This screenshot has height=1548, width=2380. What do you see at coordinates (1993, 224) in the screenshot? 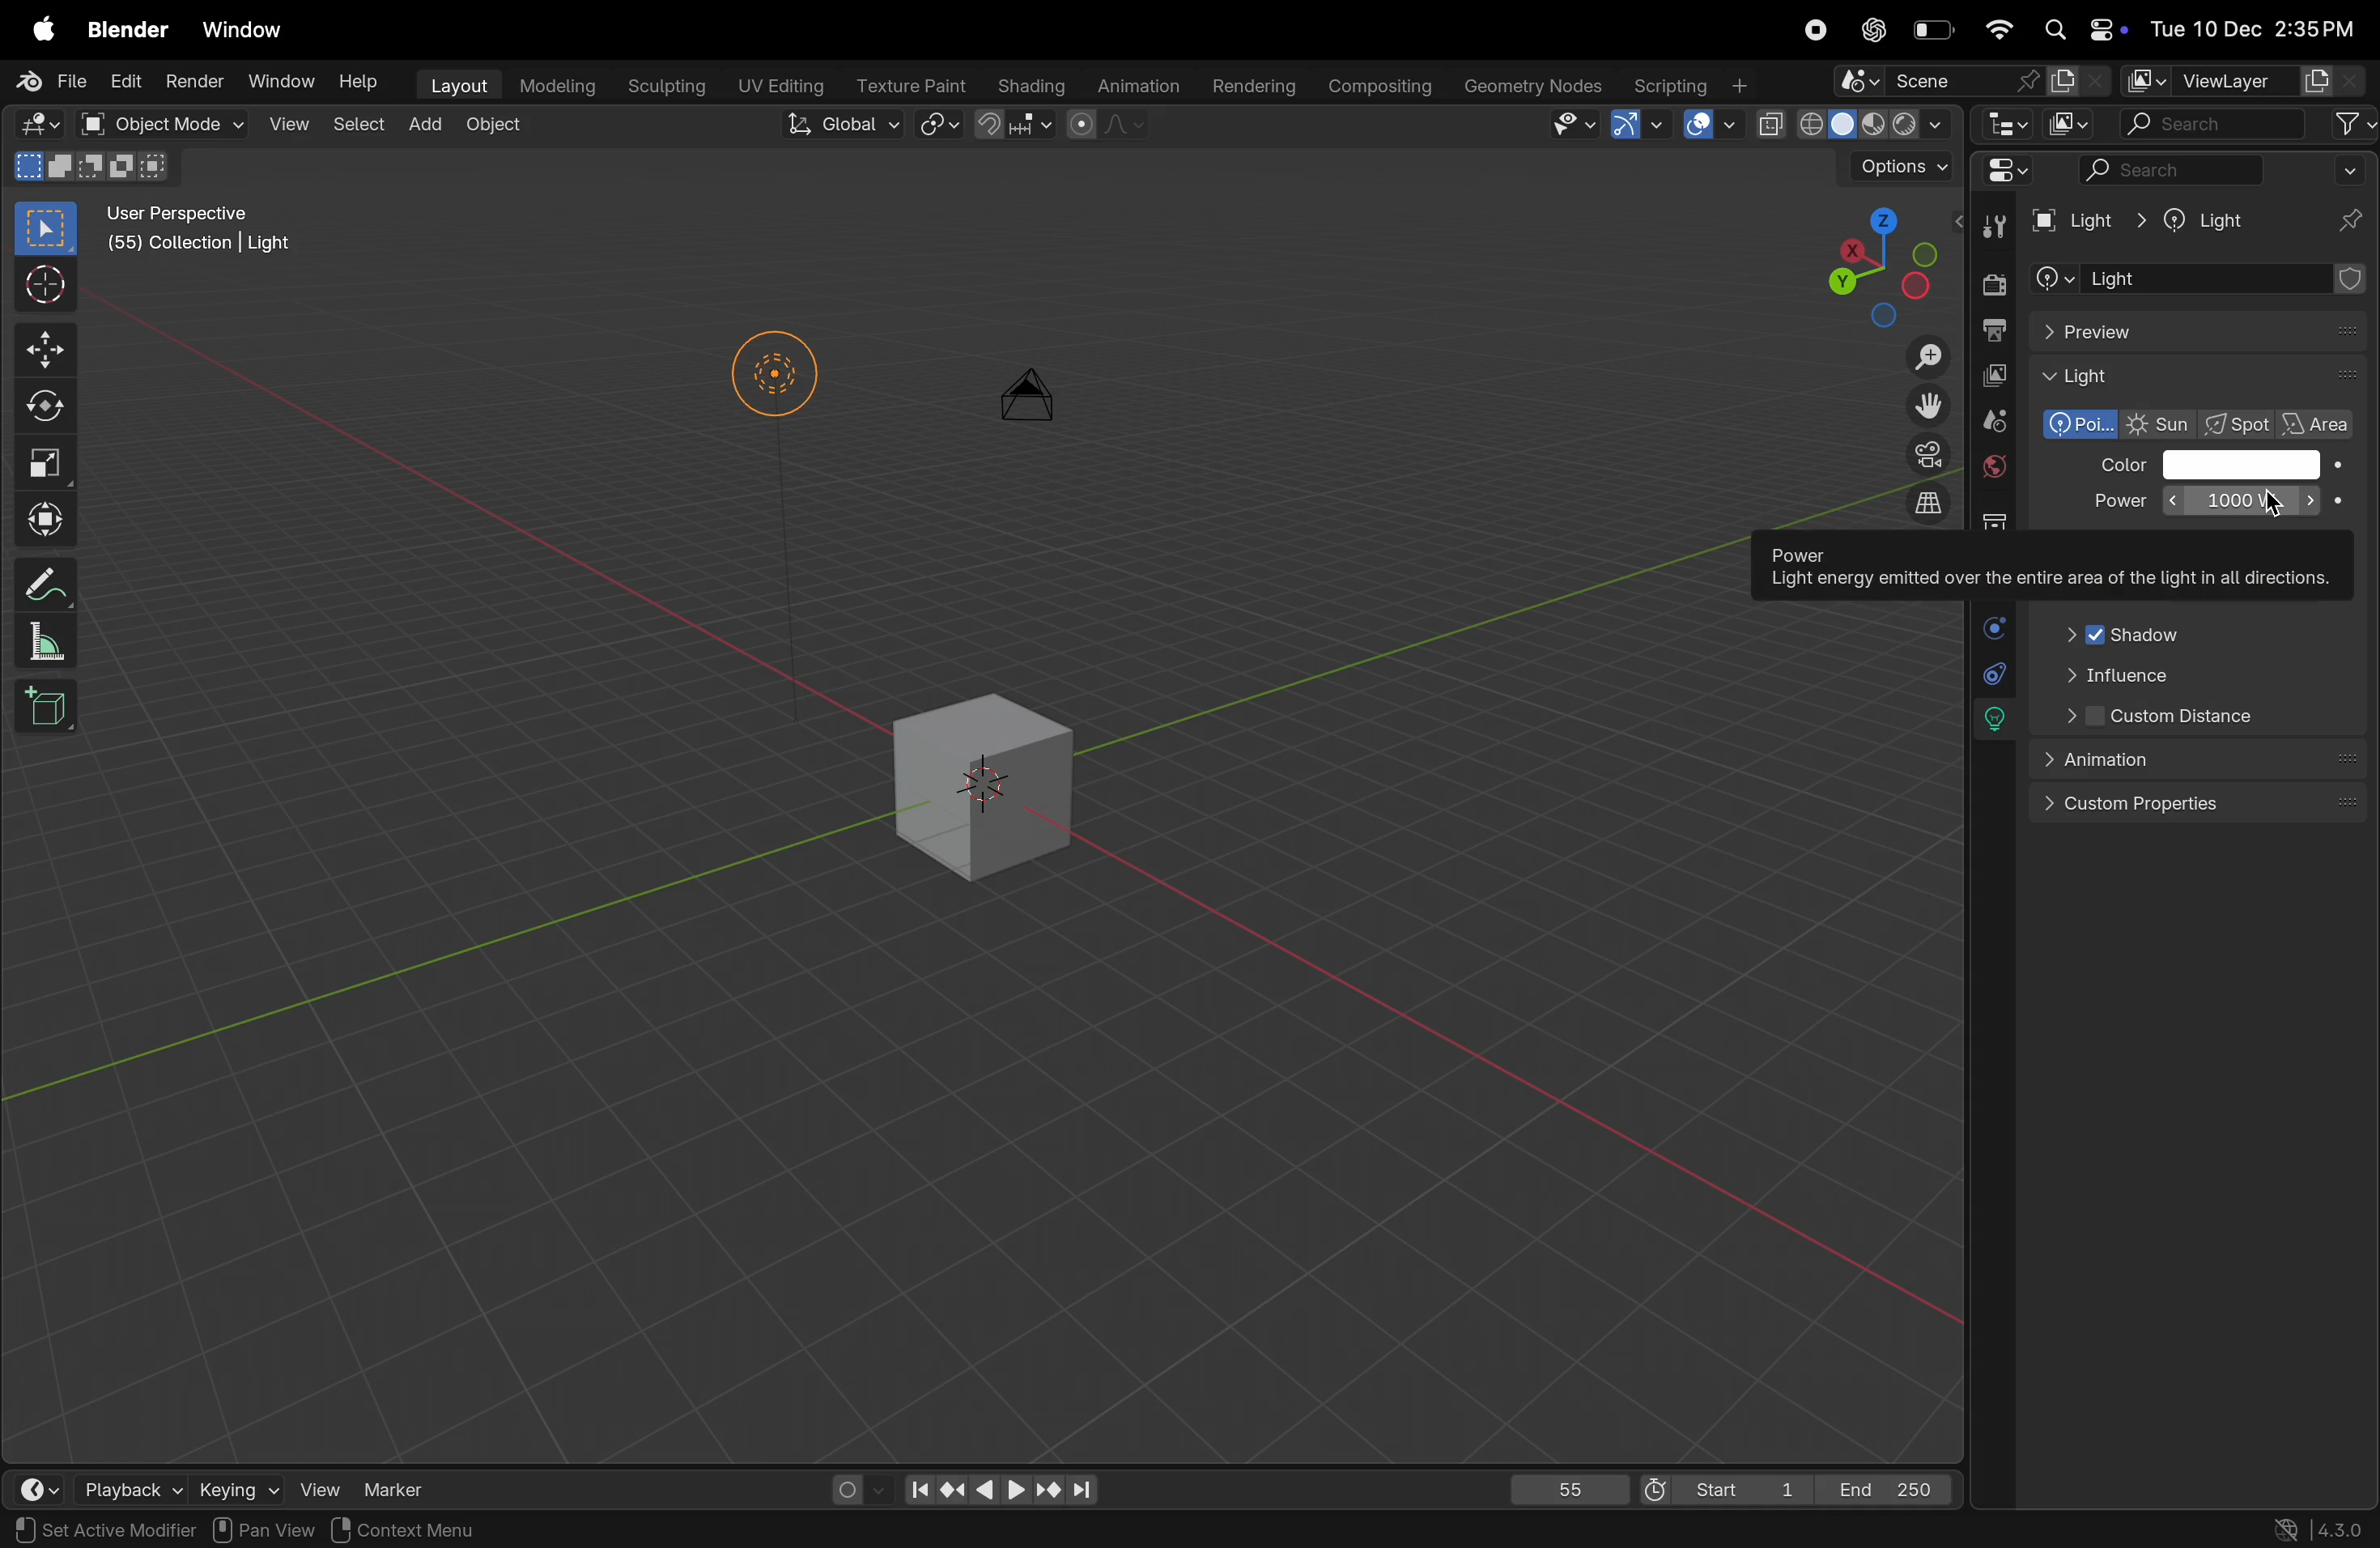
I see `tools` at bounding box center [1993, 224].